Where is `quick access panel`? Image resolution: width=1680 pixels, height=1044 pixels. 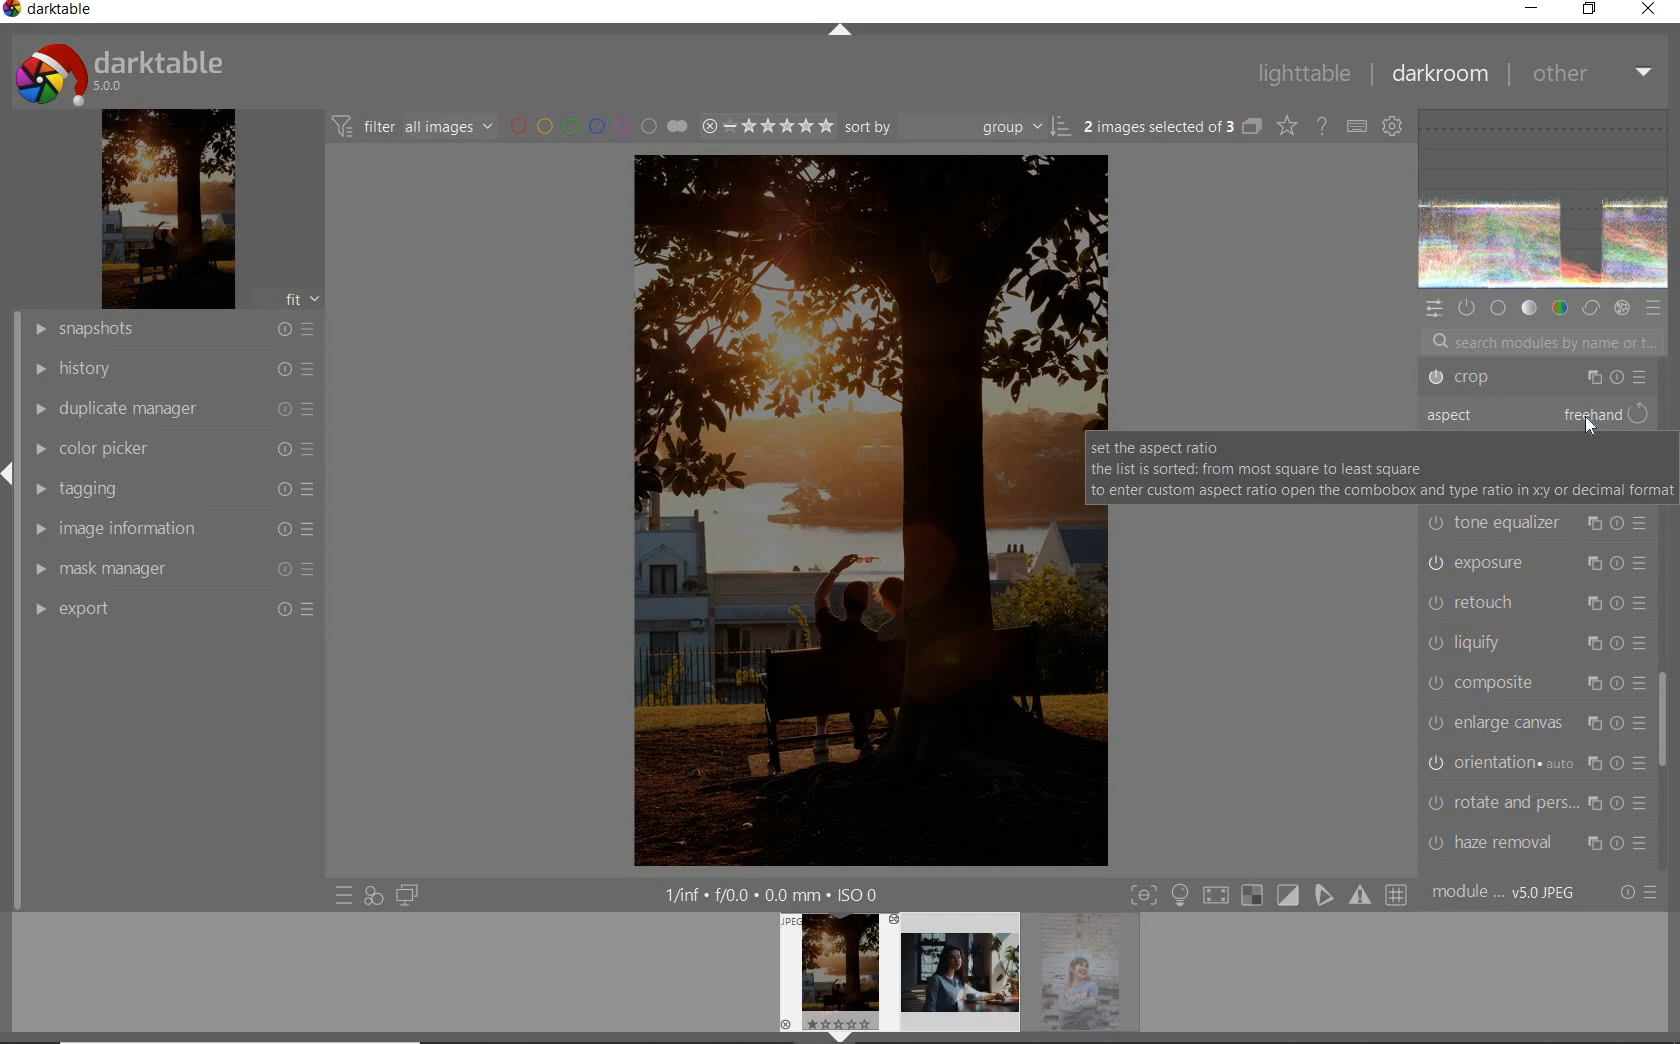 quick access panel is located at coordinates (1433, 312).